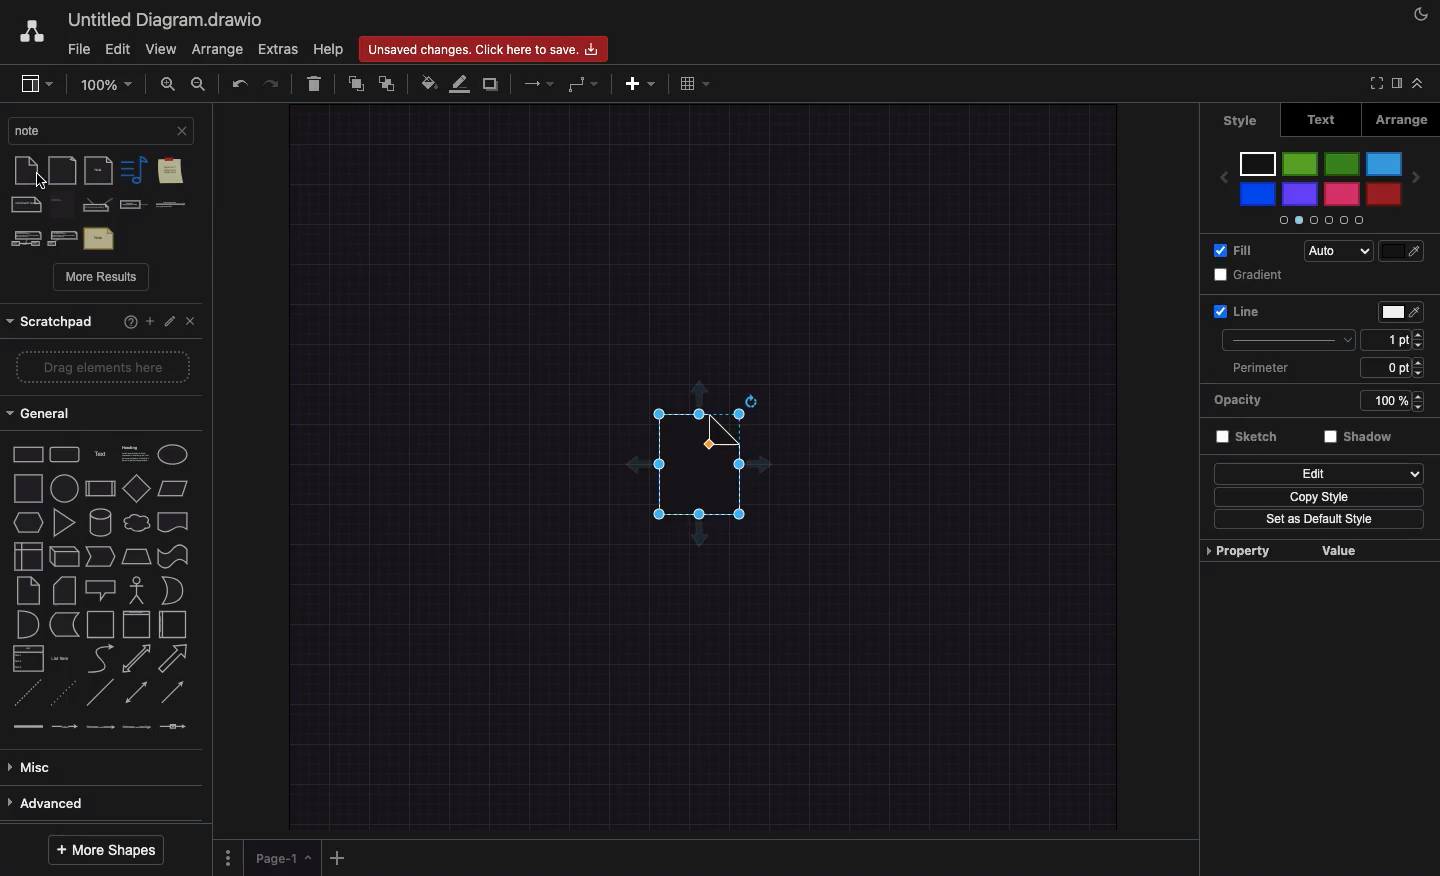 The image size is (1440, 876). I want to click on Draw.io, so click(34, 31).